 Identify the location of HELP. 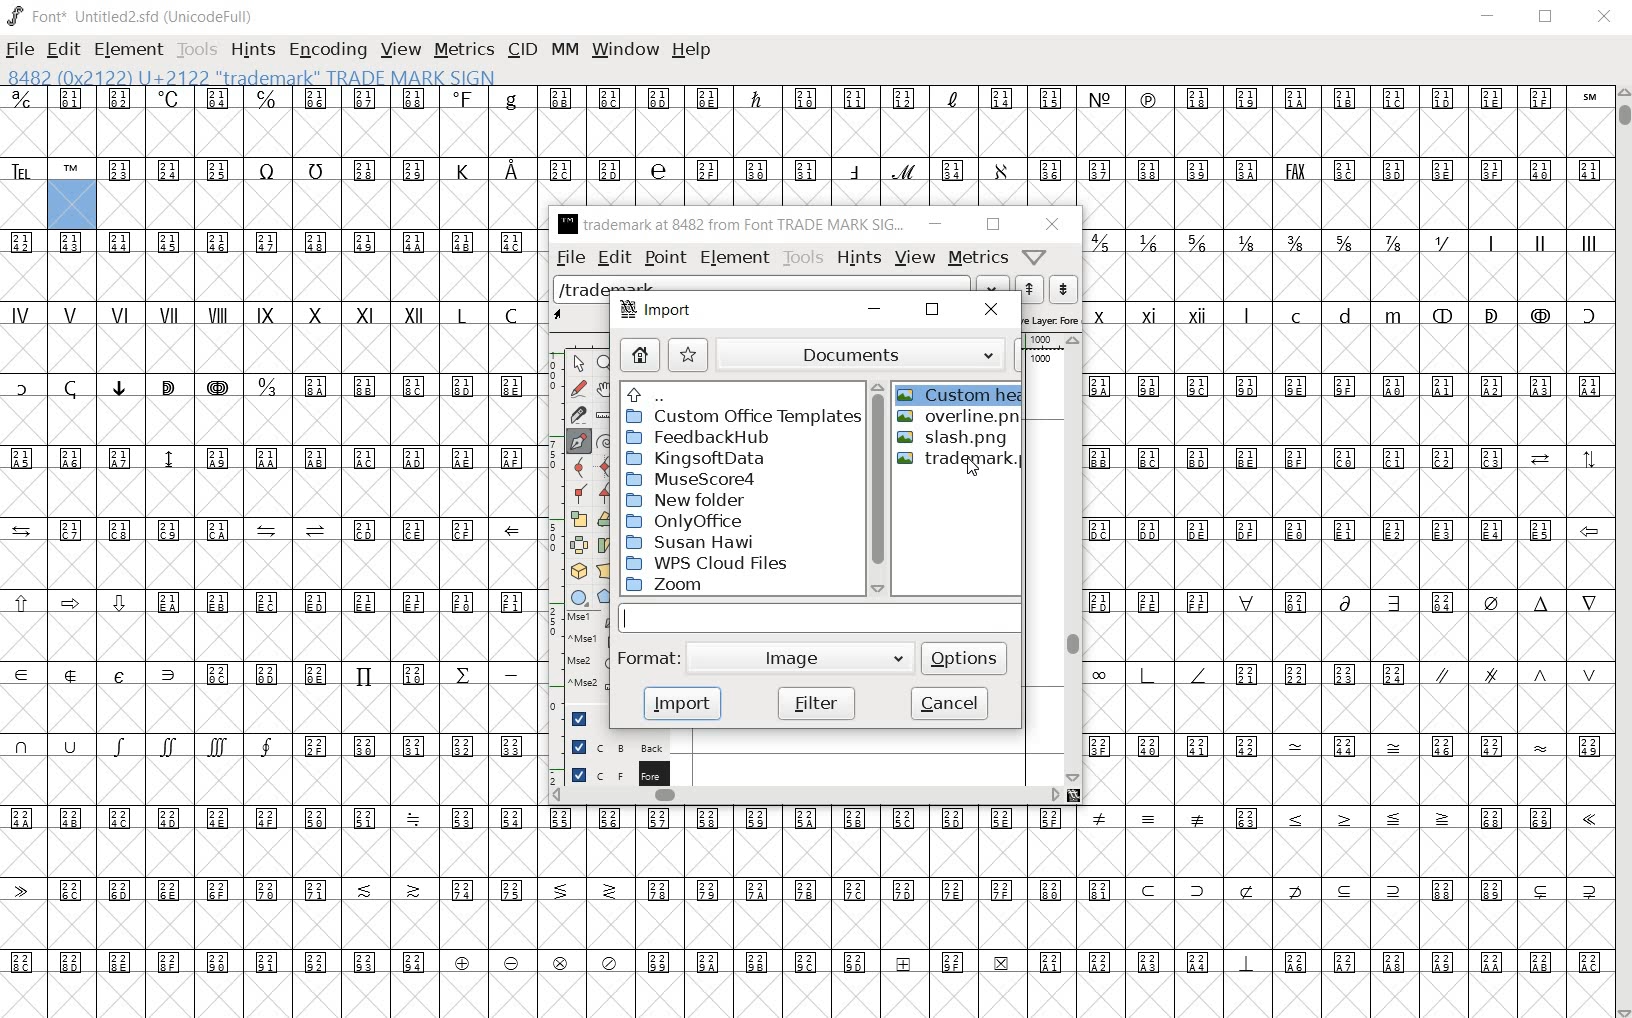
(692, 52).